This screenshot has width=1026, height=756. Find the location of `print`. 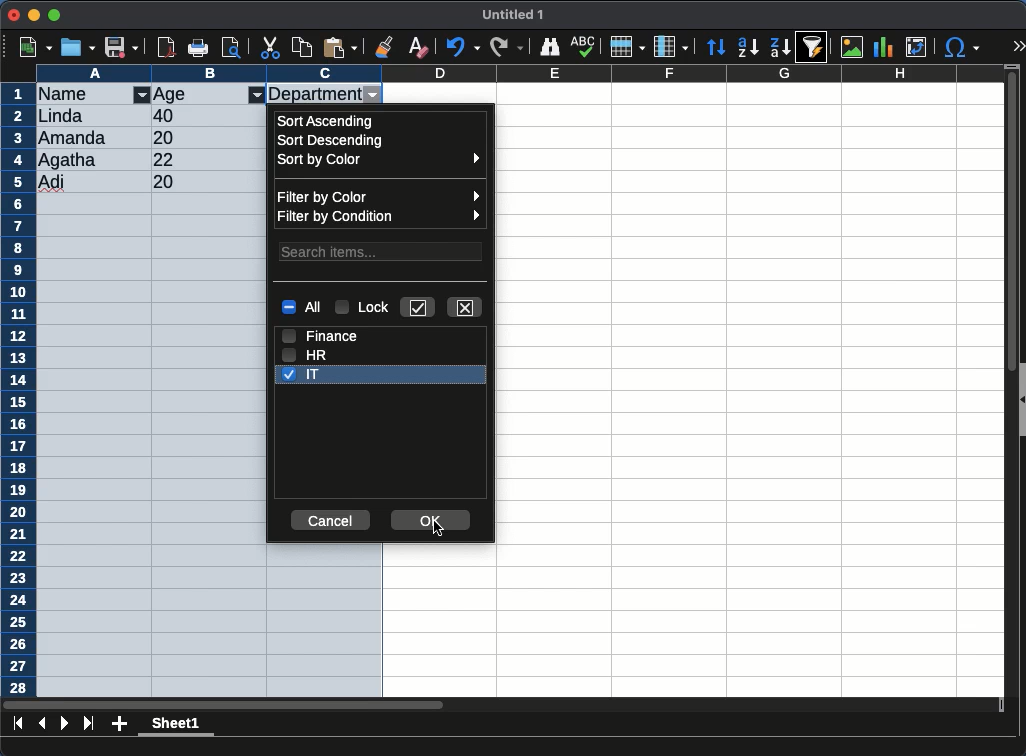

print is located at coordinates (201, 47).